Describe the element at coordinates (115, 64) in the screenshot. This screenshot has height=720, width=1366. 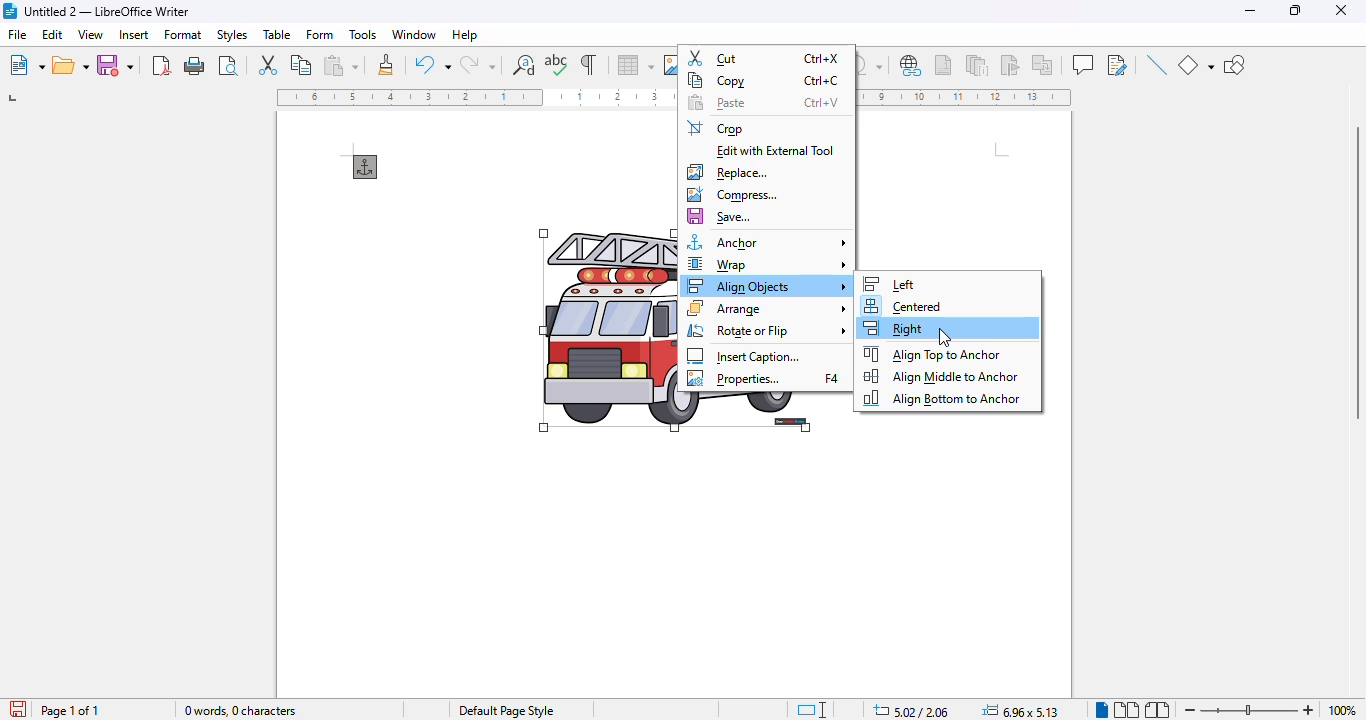
I see `save` at that location.